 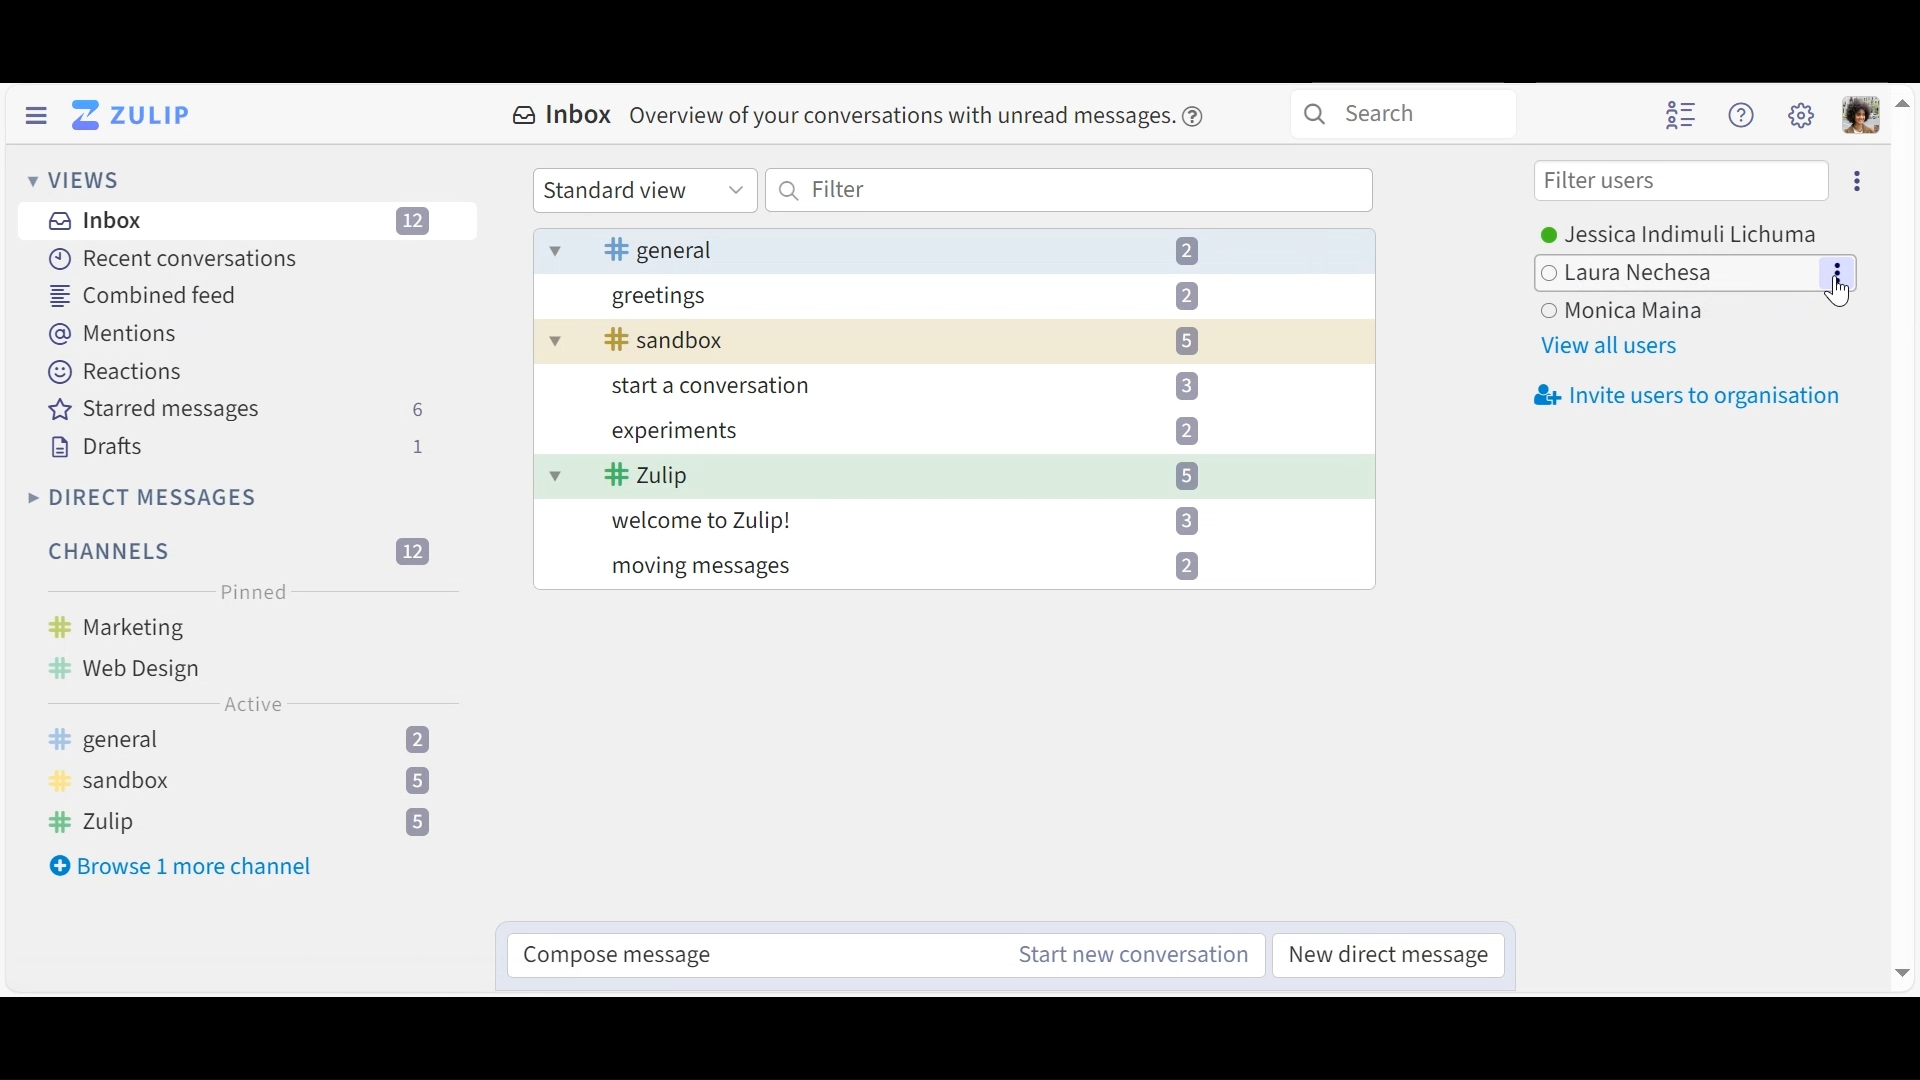 I want to click on Inbox, so click(x=866, y=117).